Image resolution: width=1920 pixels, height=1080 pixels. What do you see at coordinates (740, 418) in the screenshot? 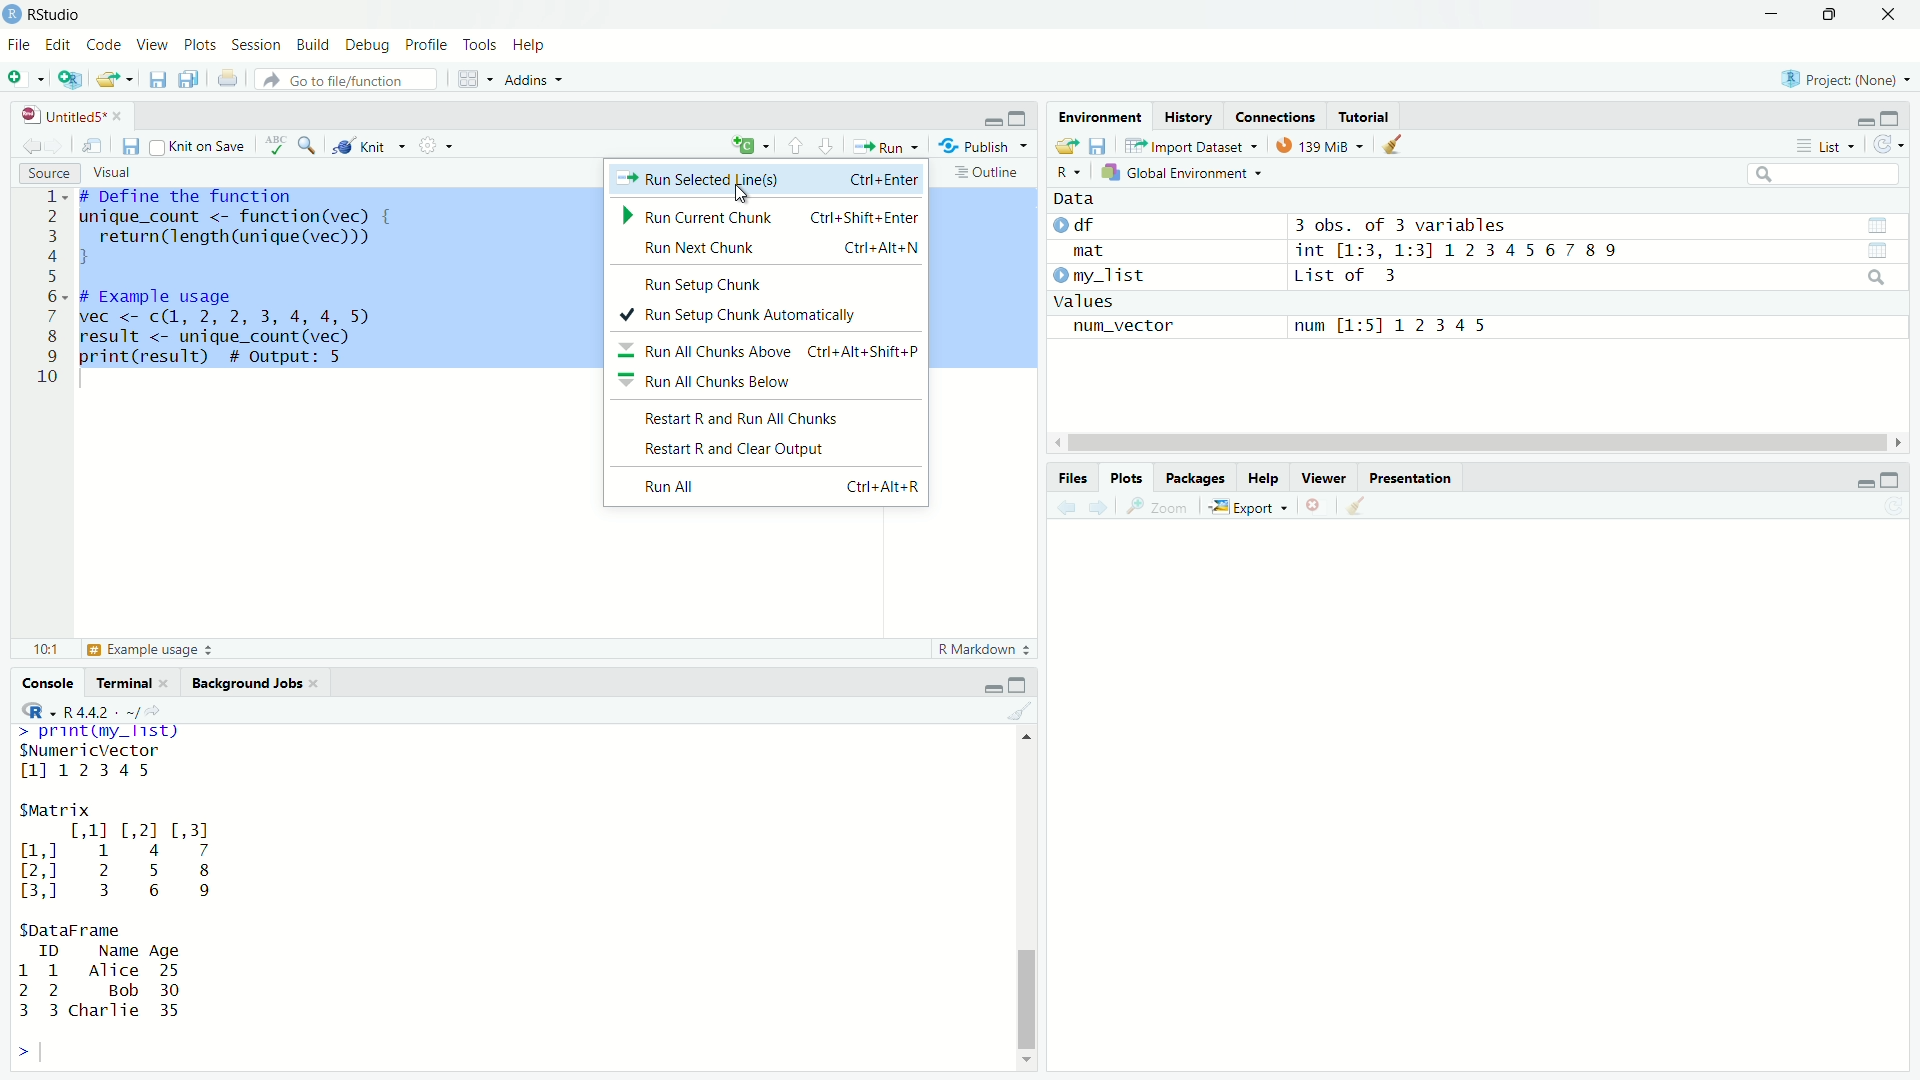
I see `Restart R and Run All chunks` at bounding box center [740, 418].